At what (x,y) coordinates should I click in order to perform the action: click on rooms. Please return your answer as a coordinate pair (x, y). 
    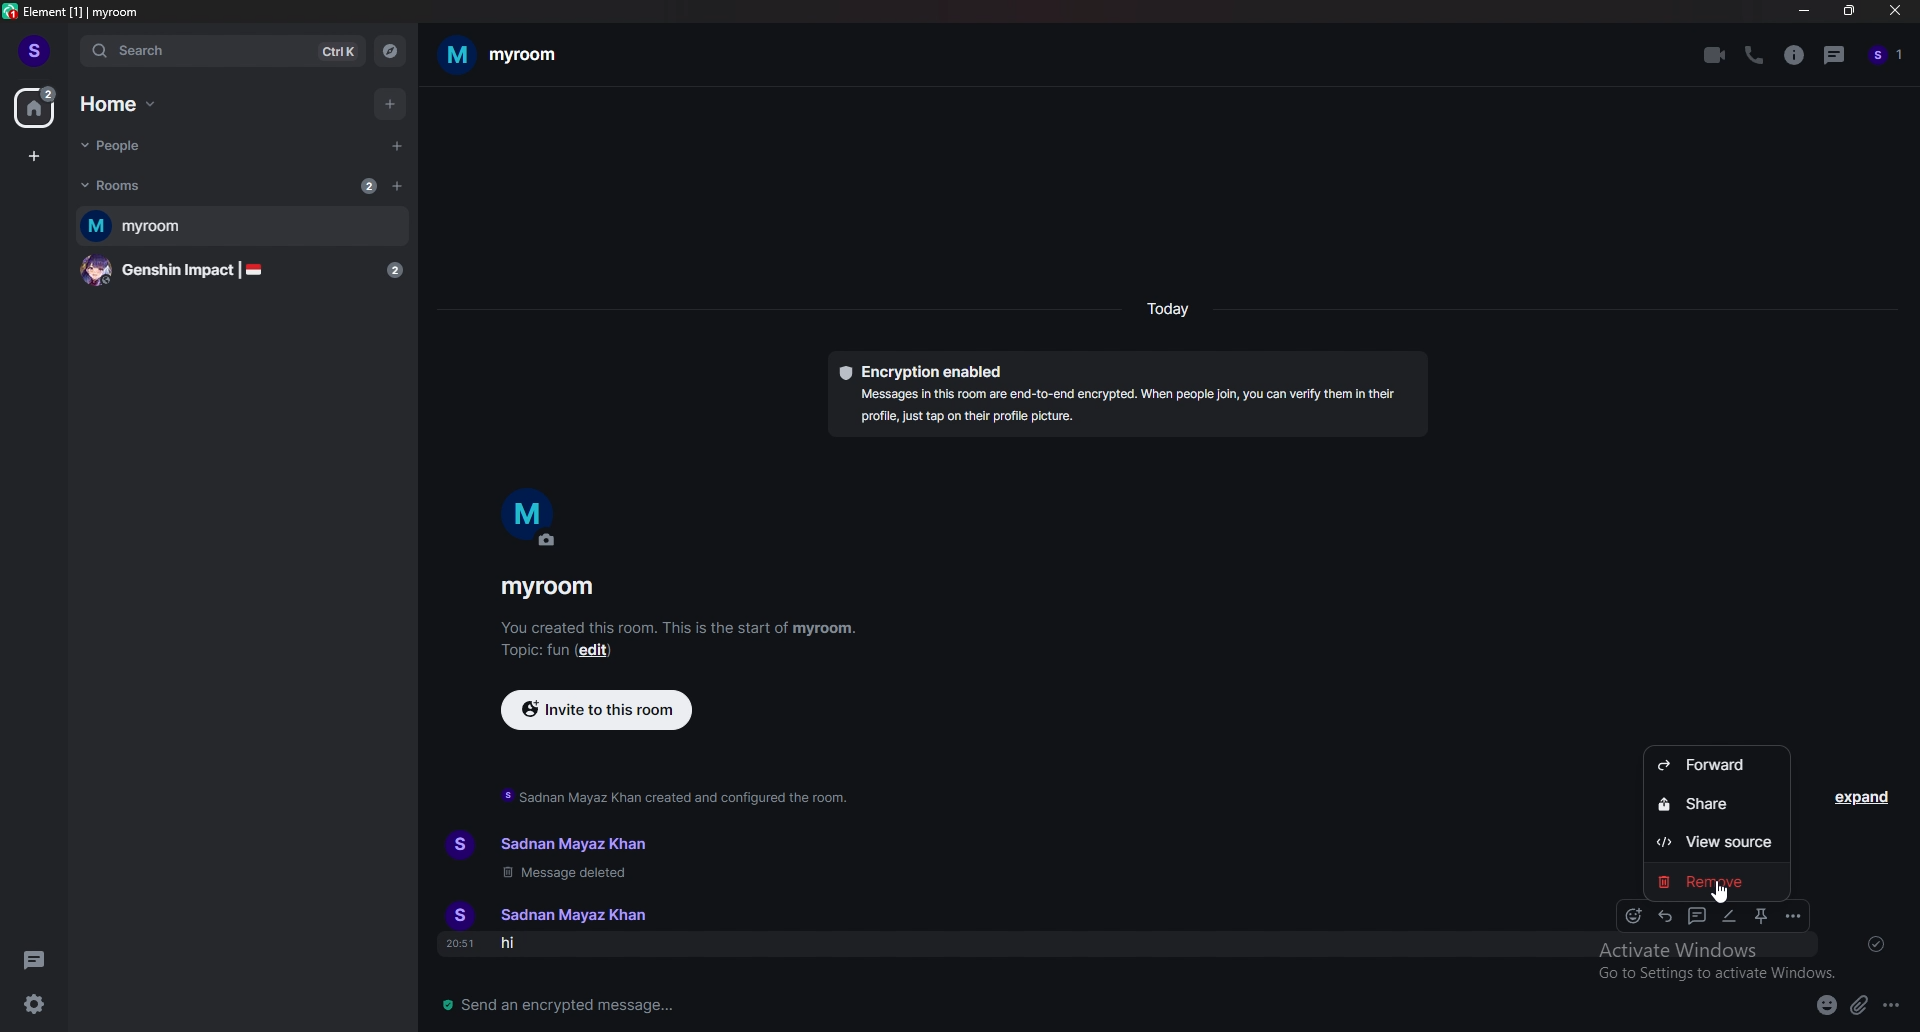
    Looking at the image, I should click on (123, 185).